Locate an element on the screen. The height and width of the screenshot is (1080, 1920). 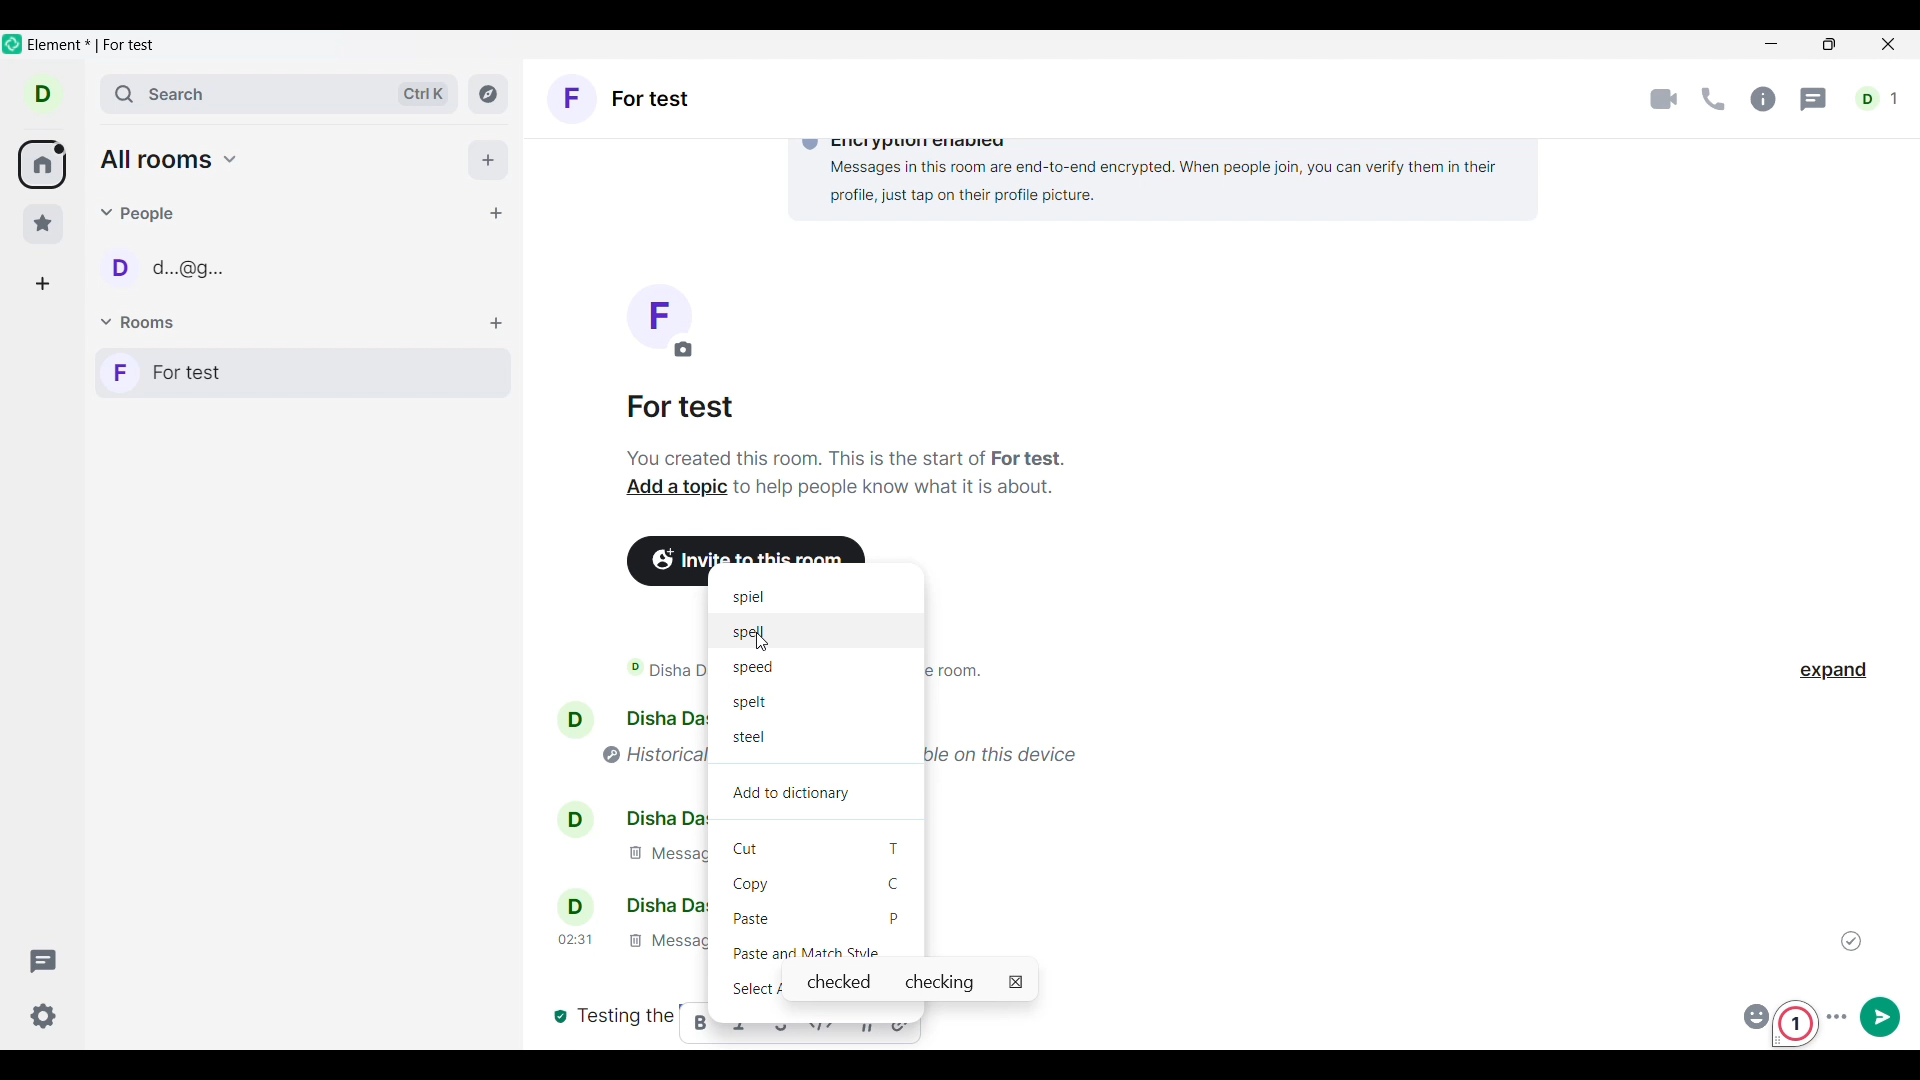
Close interface is located at coordinates (1890, 46).